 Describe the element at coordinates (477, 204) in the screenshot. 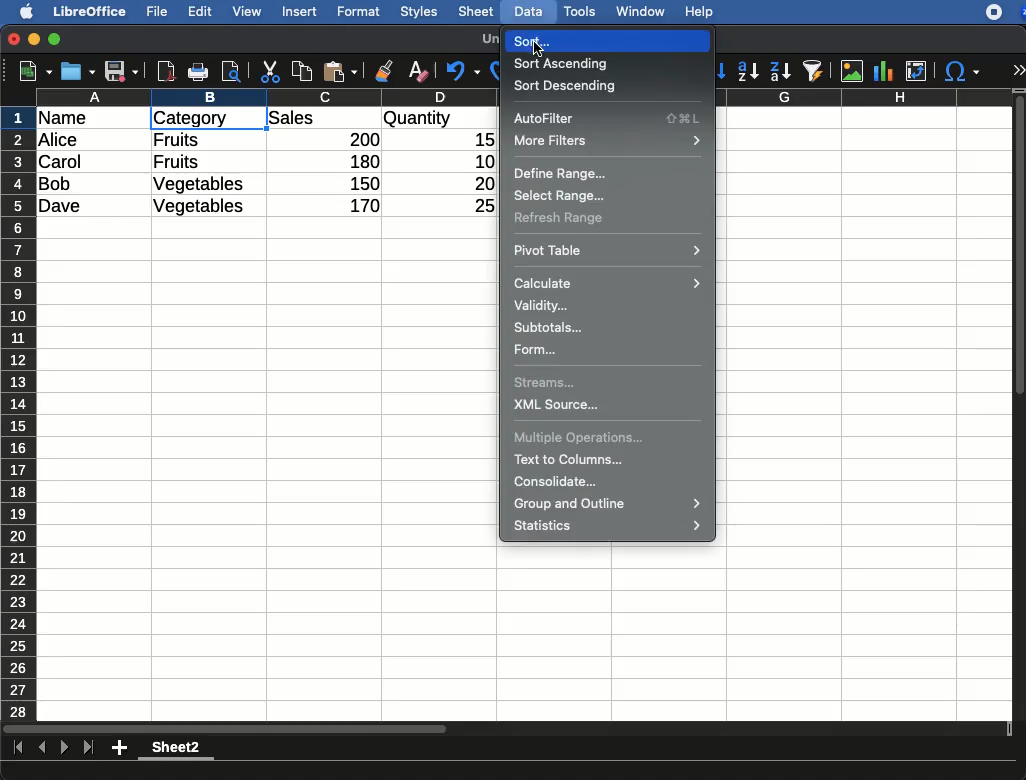

I see `25` at that location.